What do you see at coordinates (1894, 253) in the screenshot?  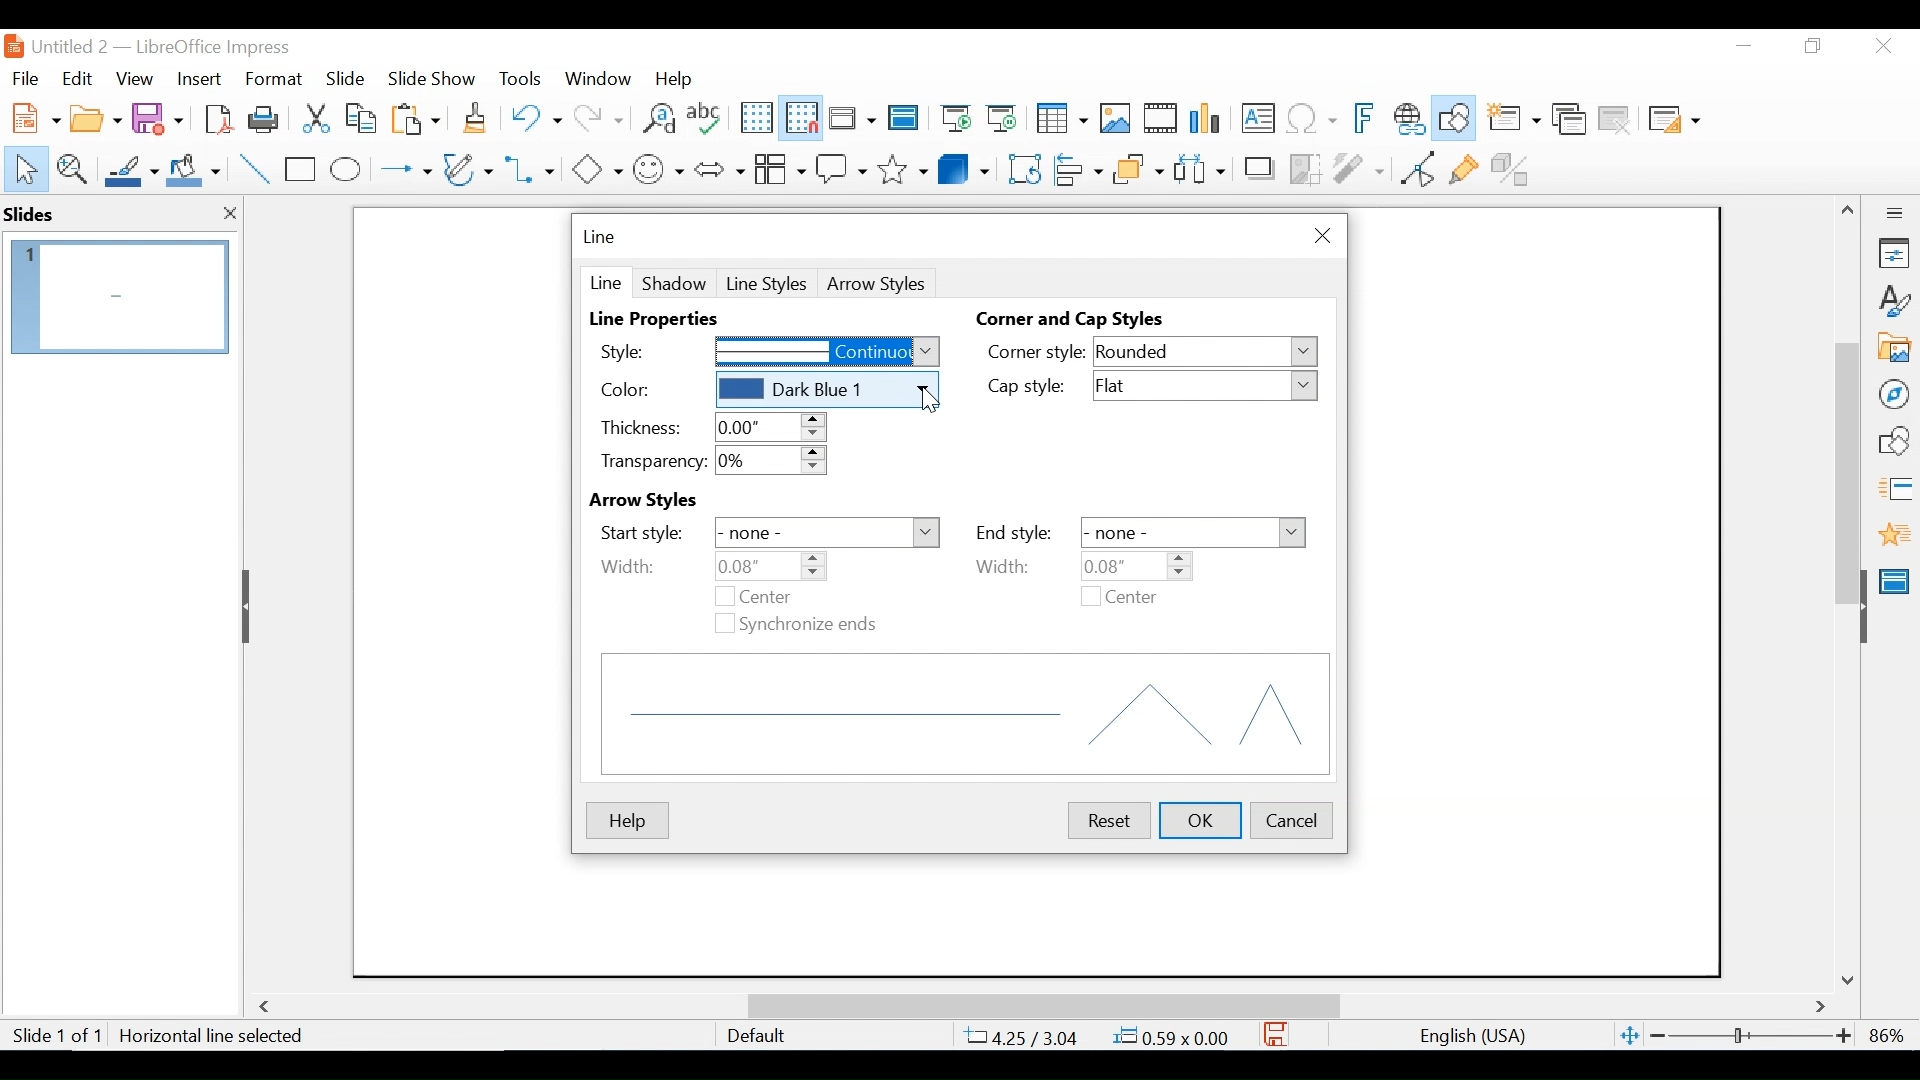 I see `Properties` at bounding box center [1894, 253].